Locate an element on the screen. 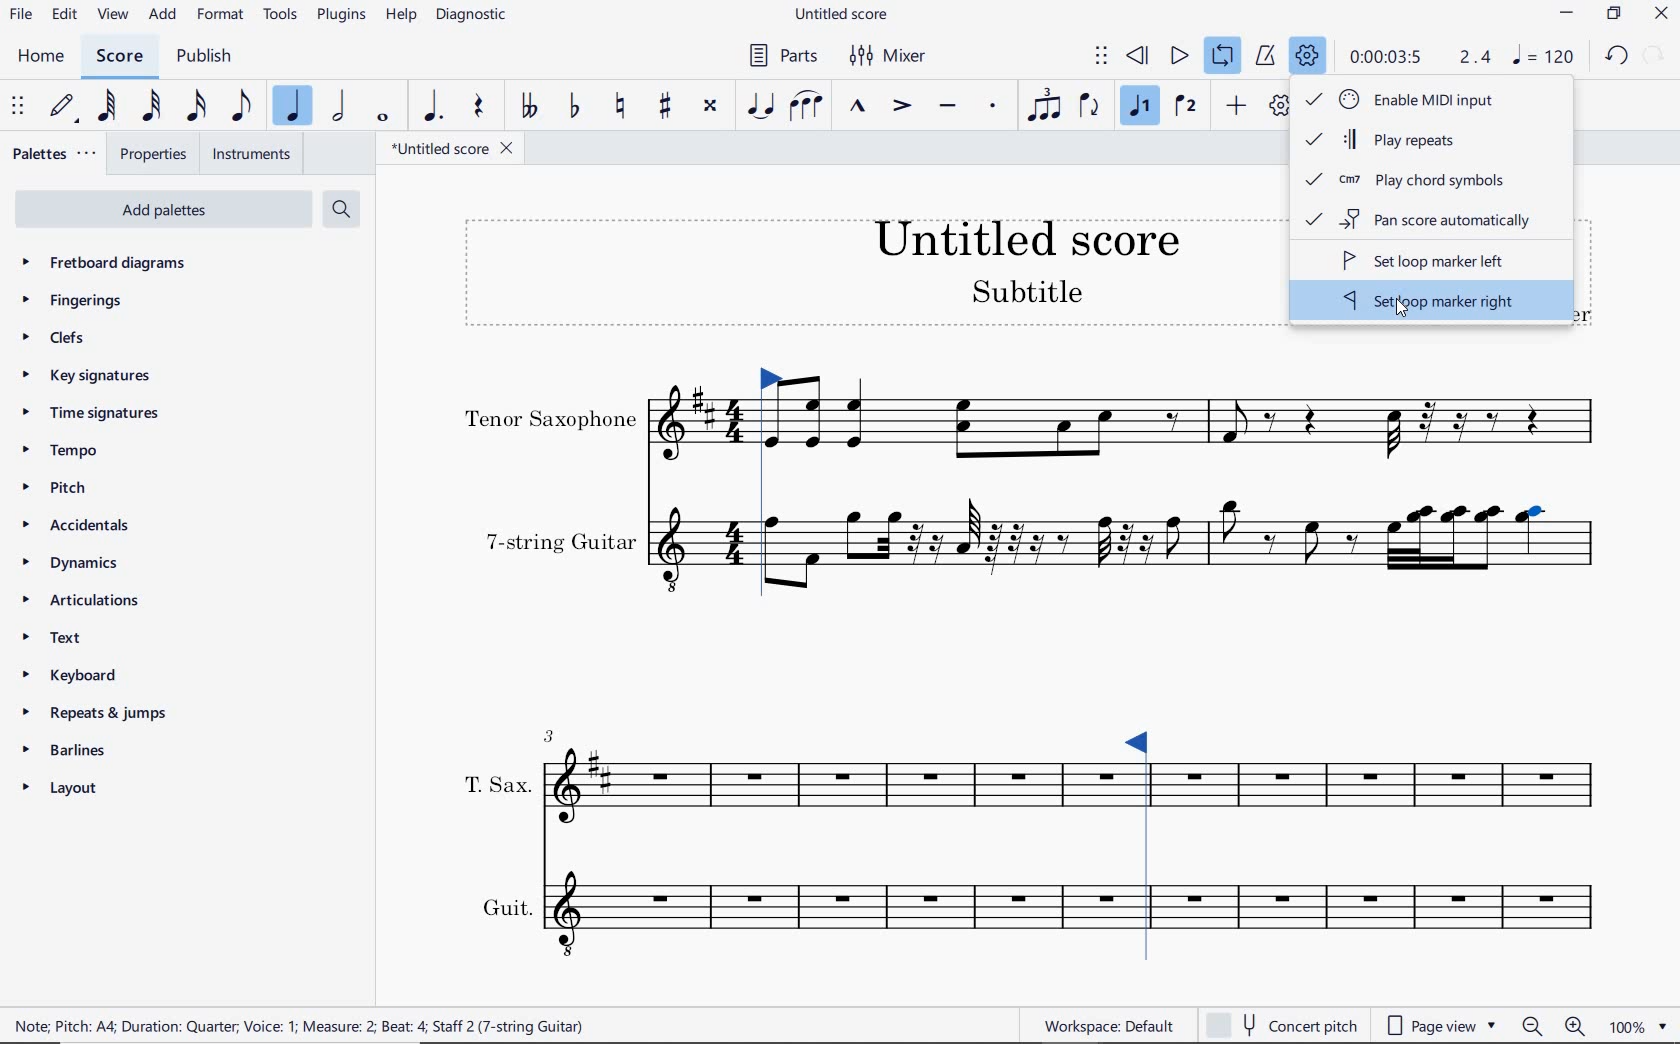 The width and height of the screenshot is (1680, 1044). LAYOUT is located at coordinates (59, 790).